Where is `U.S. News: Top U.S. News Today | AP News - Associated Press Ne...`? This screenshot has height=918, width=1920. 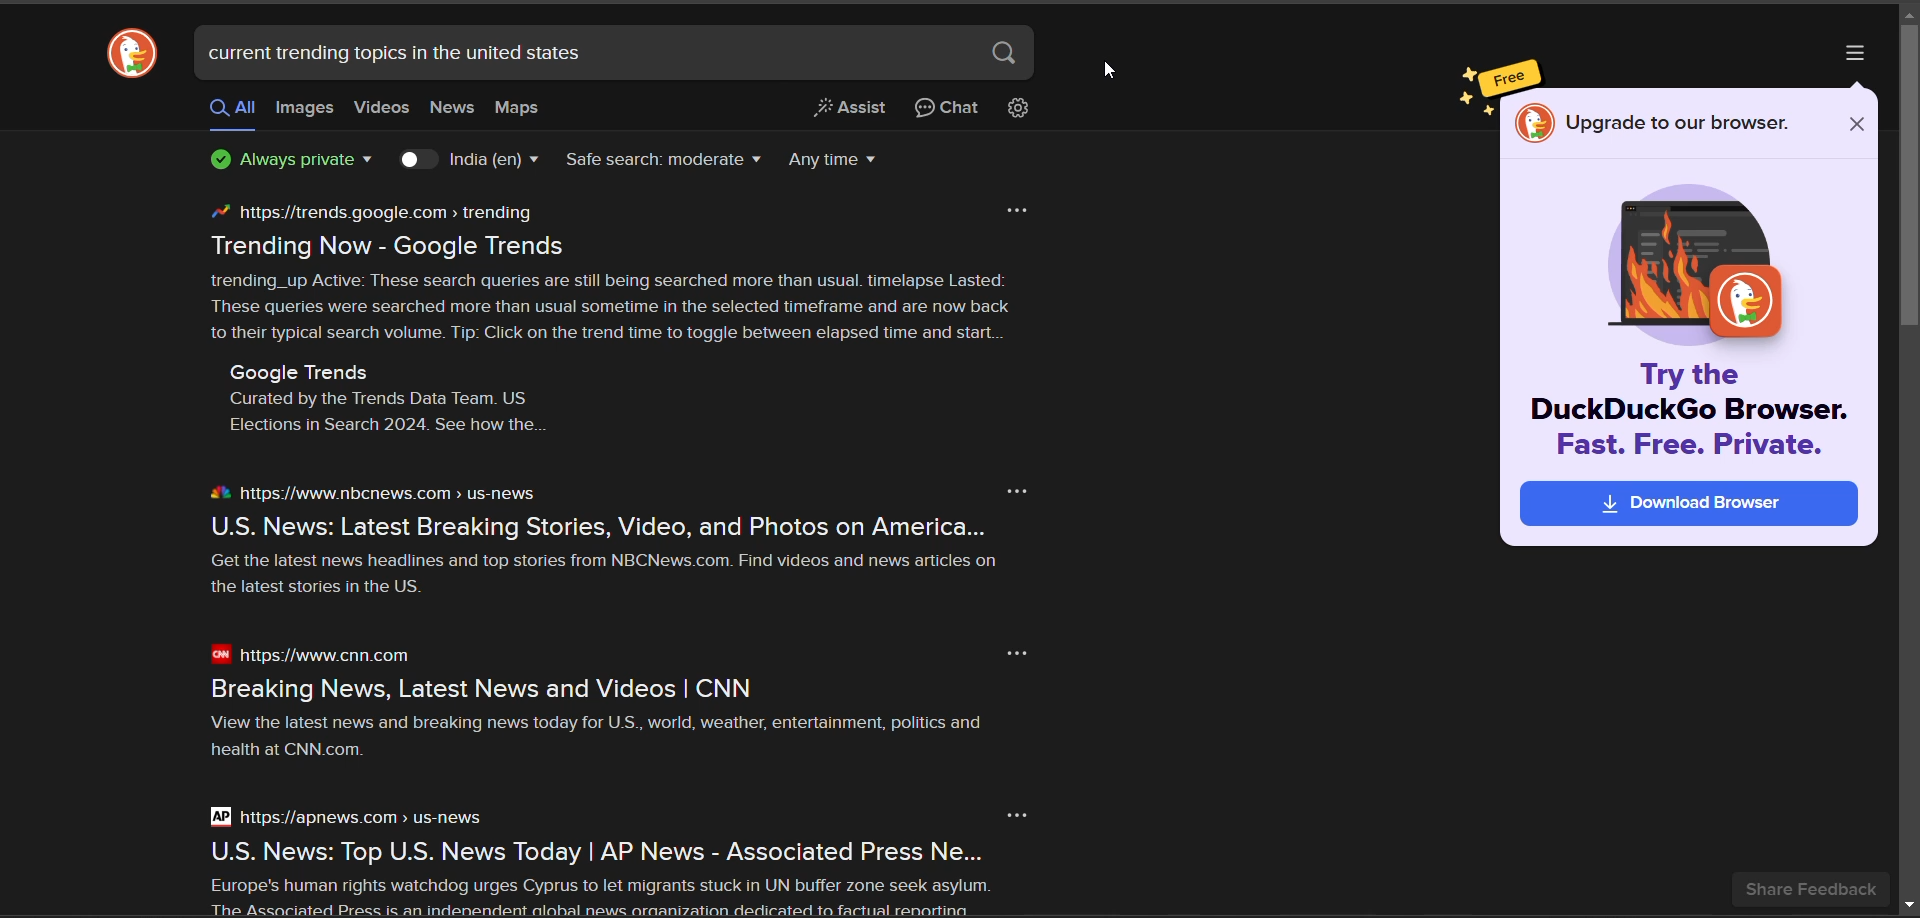 U.S. News: Top U.S. News Today | AP News - Associated Press Ne... is located at coordinates (597, 849).